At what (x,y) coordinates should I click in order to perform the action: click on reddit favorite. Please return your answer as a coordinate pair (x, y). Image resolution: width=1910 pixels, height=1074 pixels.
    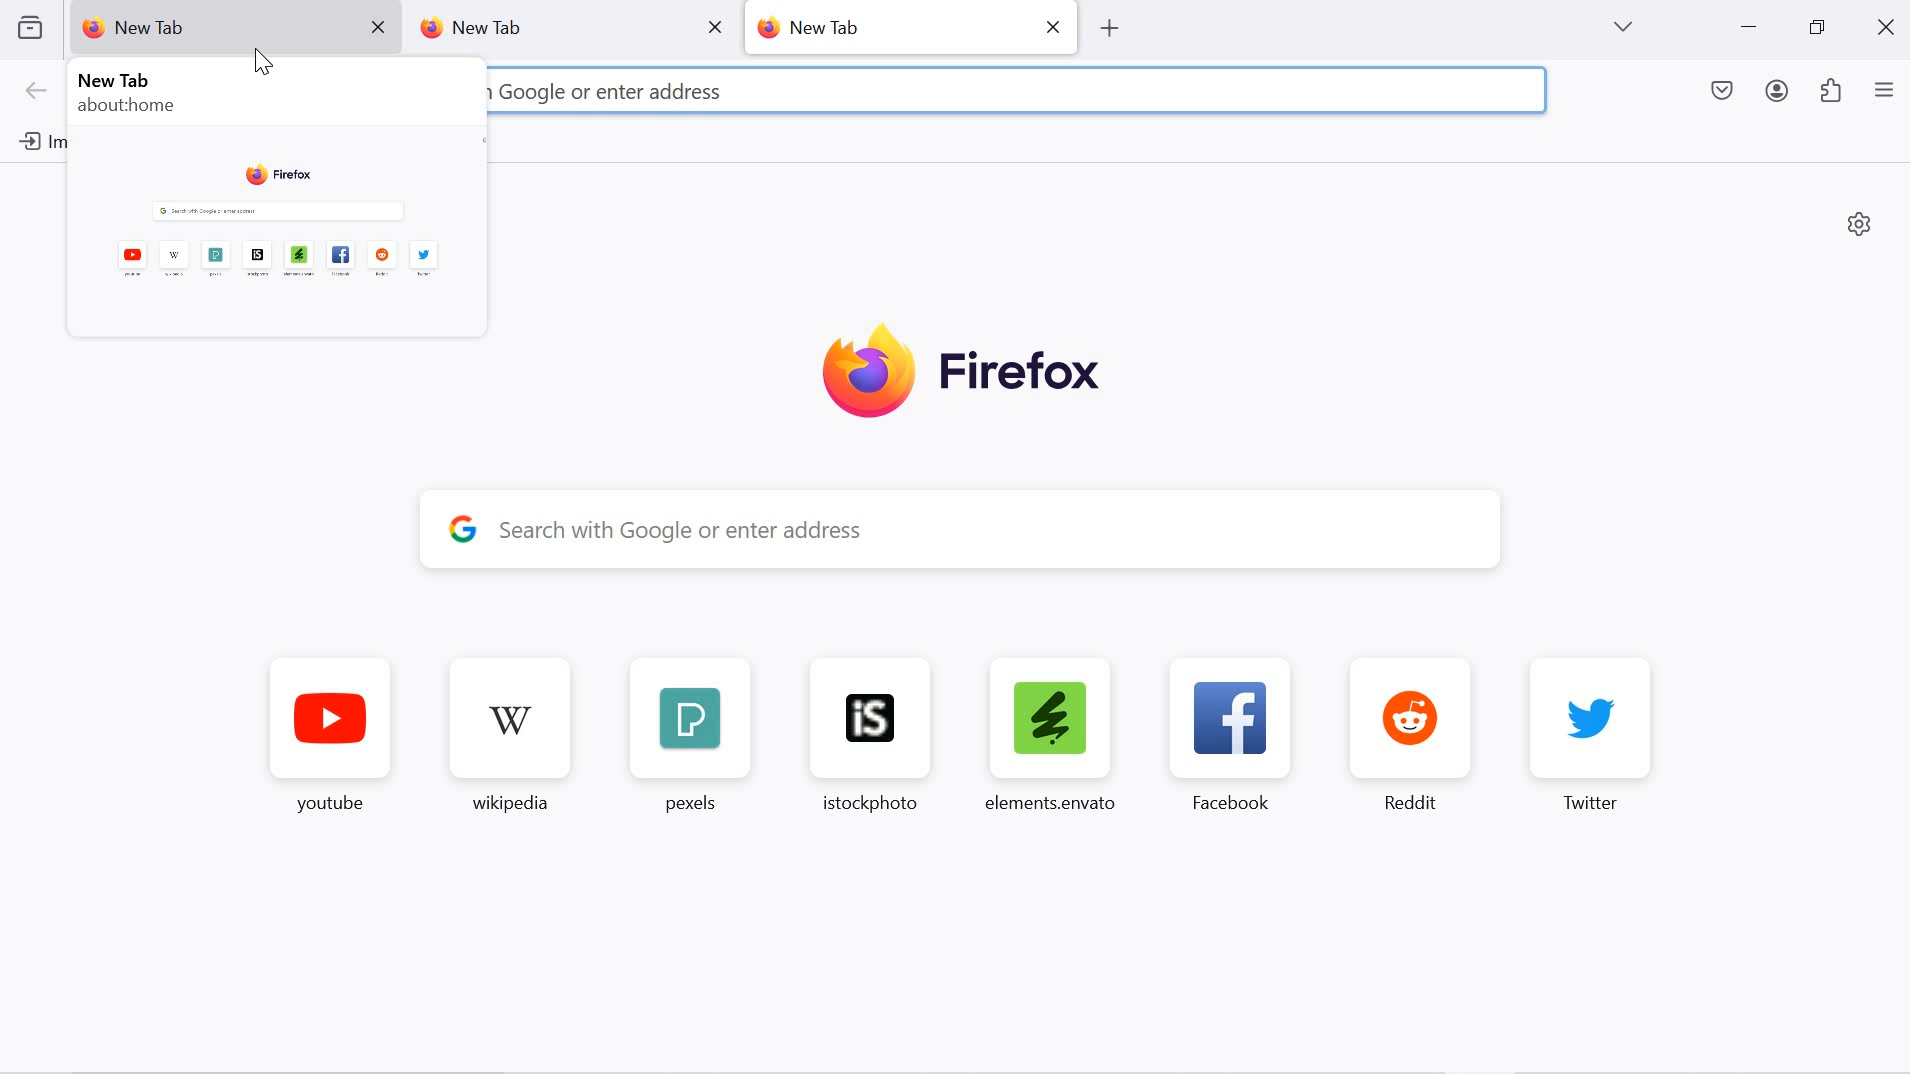
    Looking at the image, I should click on (1419, 734).